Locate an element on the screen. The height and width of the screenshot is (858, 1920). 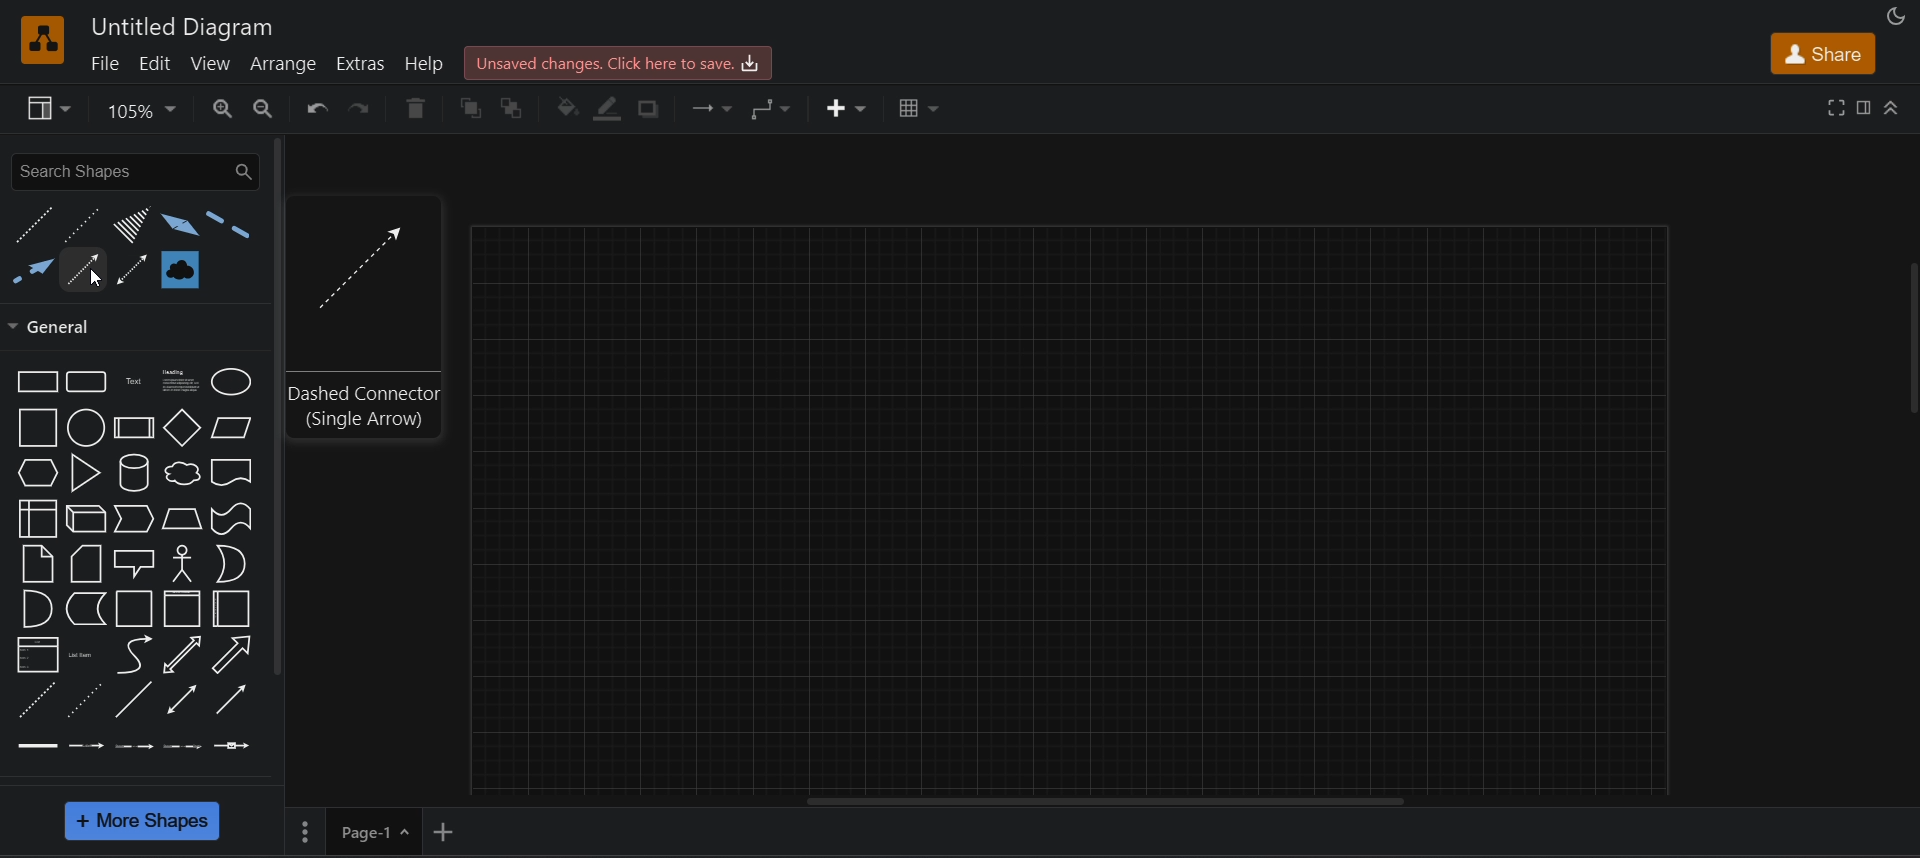
dashed line is located at coordinates (34, 226).